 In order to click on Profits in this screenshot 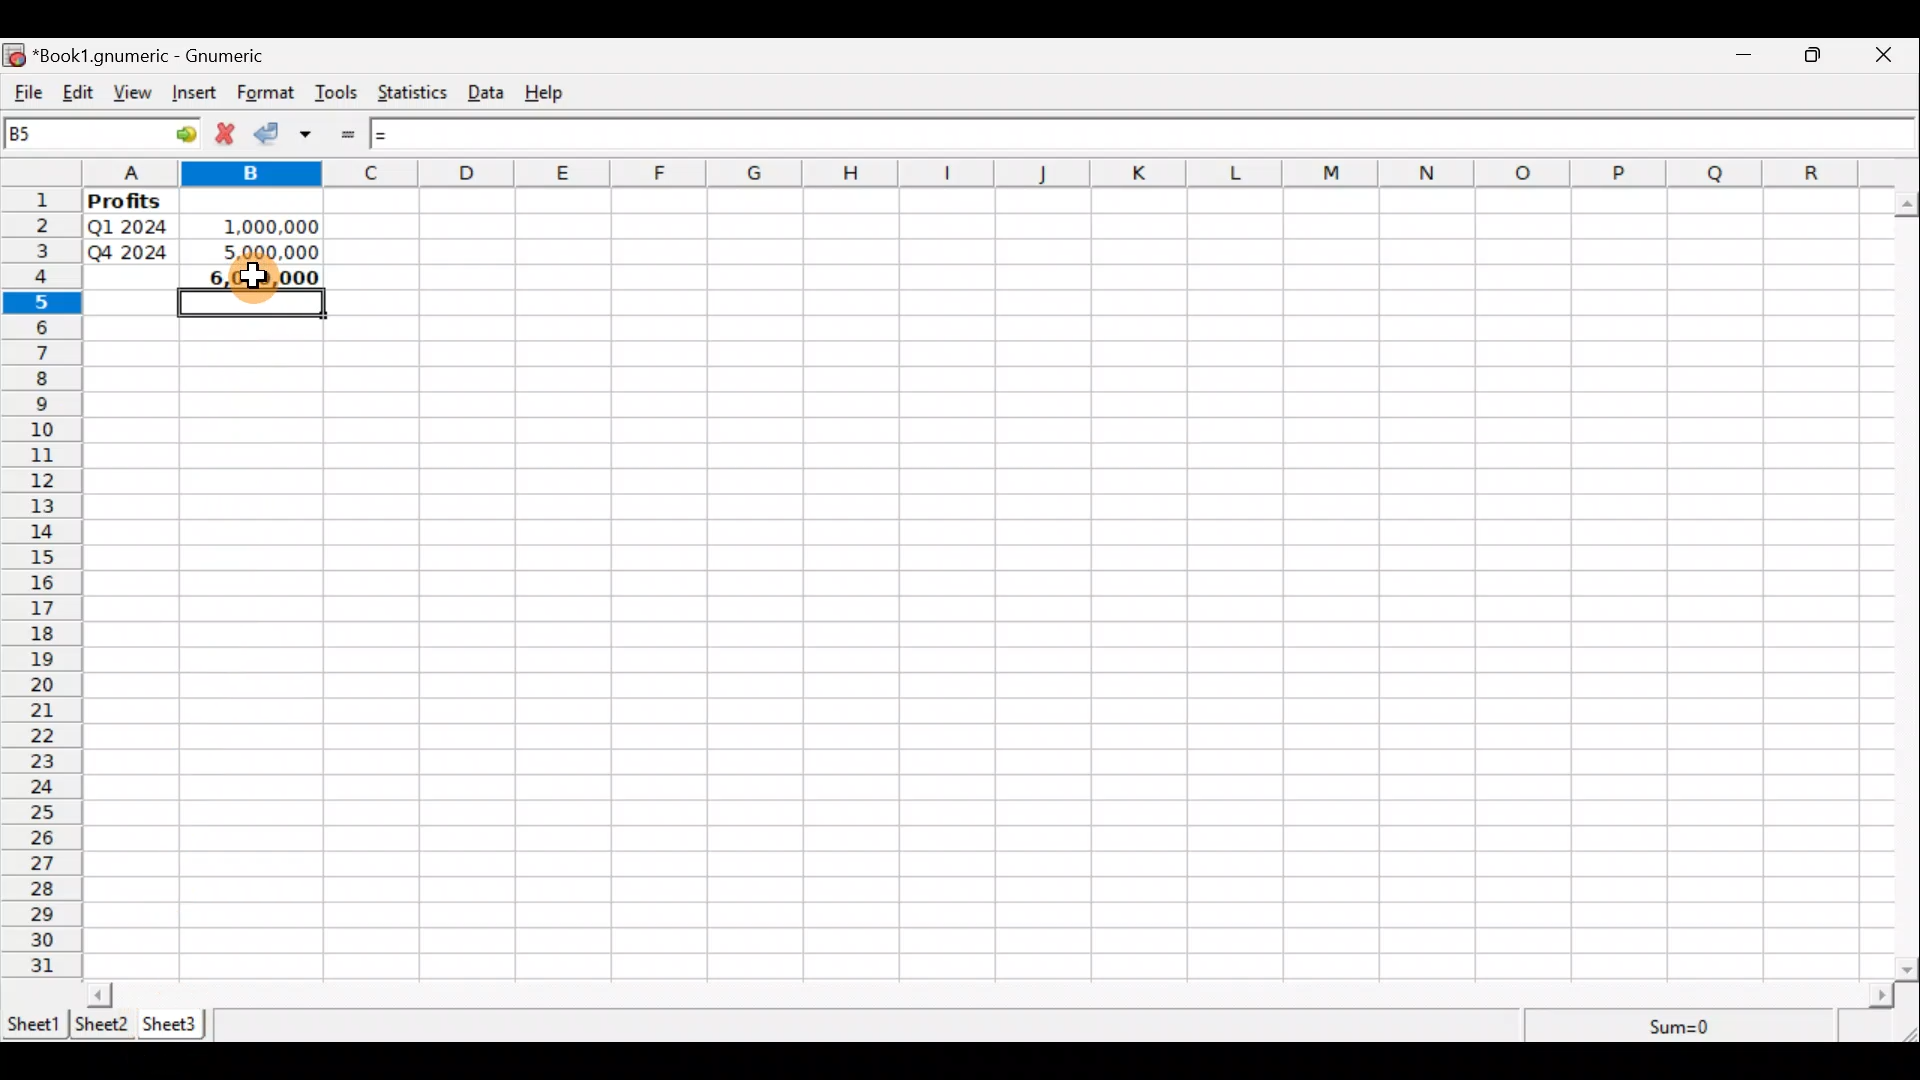, I will do `click(131, 201)`.